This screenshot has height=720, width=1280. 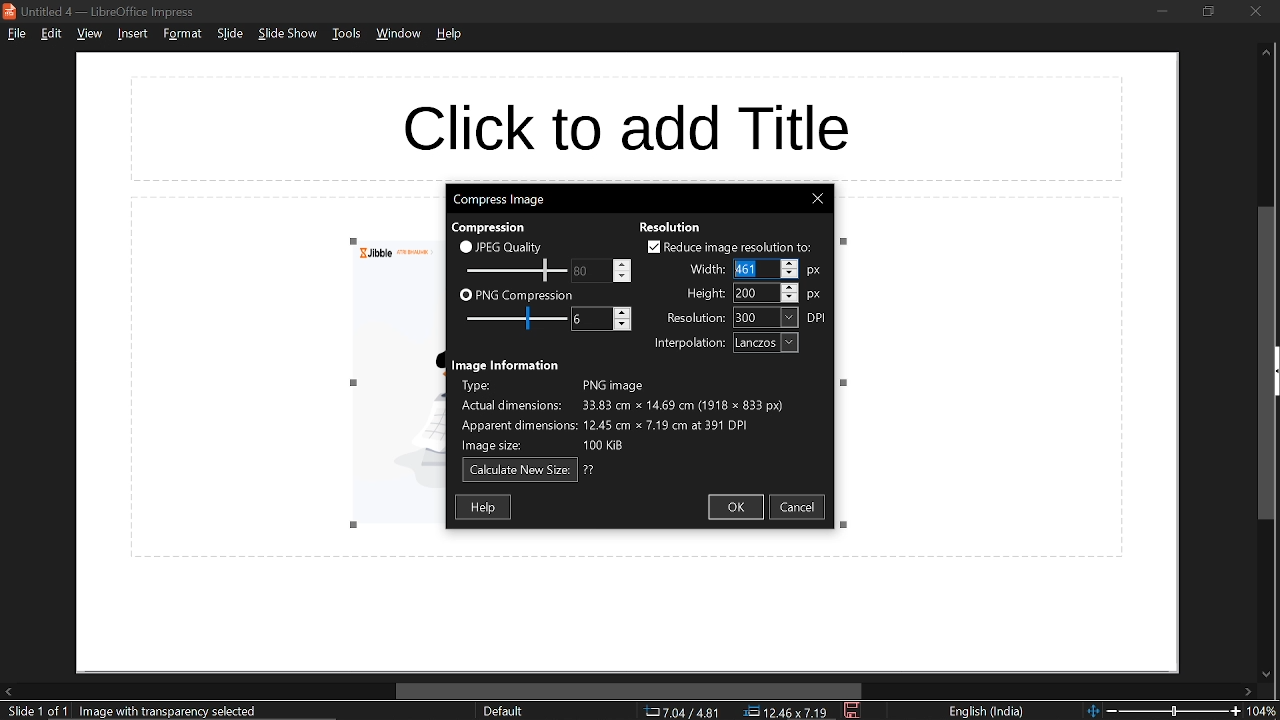 I want to click on JPEG quality, so click(x=512, y=247).